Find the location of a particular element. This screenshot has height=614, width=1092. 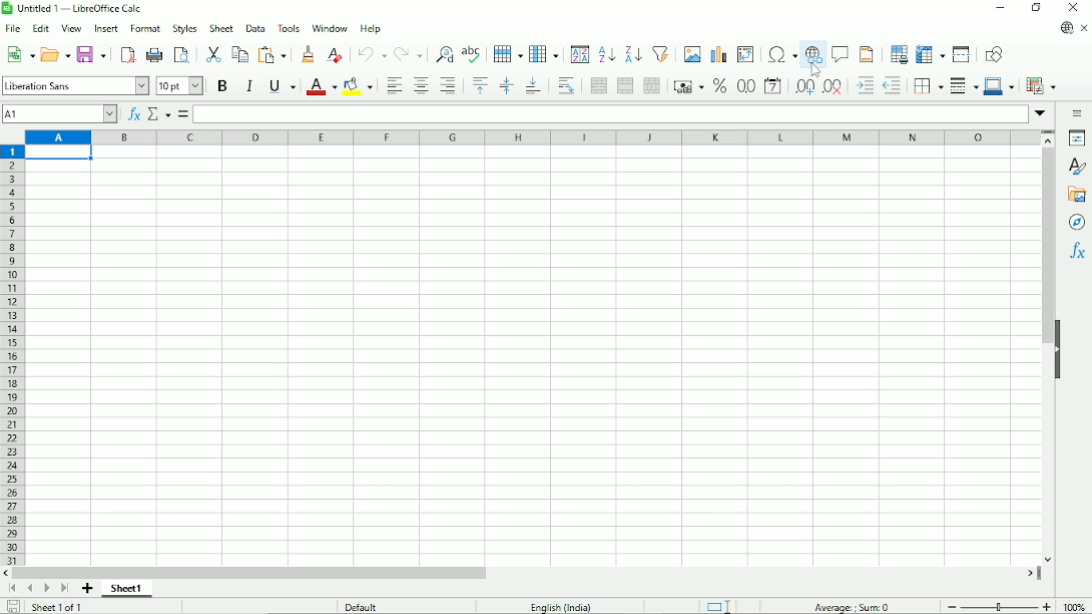

tolls is located at coordinates (288, 27).